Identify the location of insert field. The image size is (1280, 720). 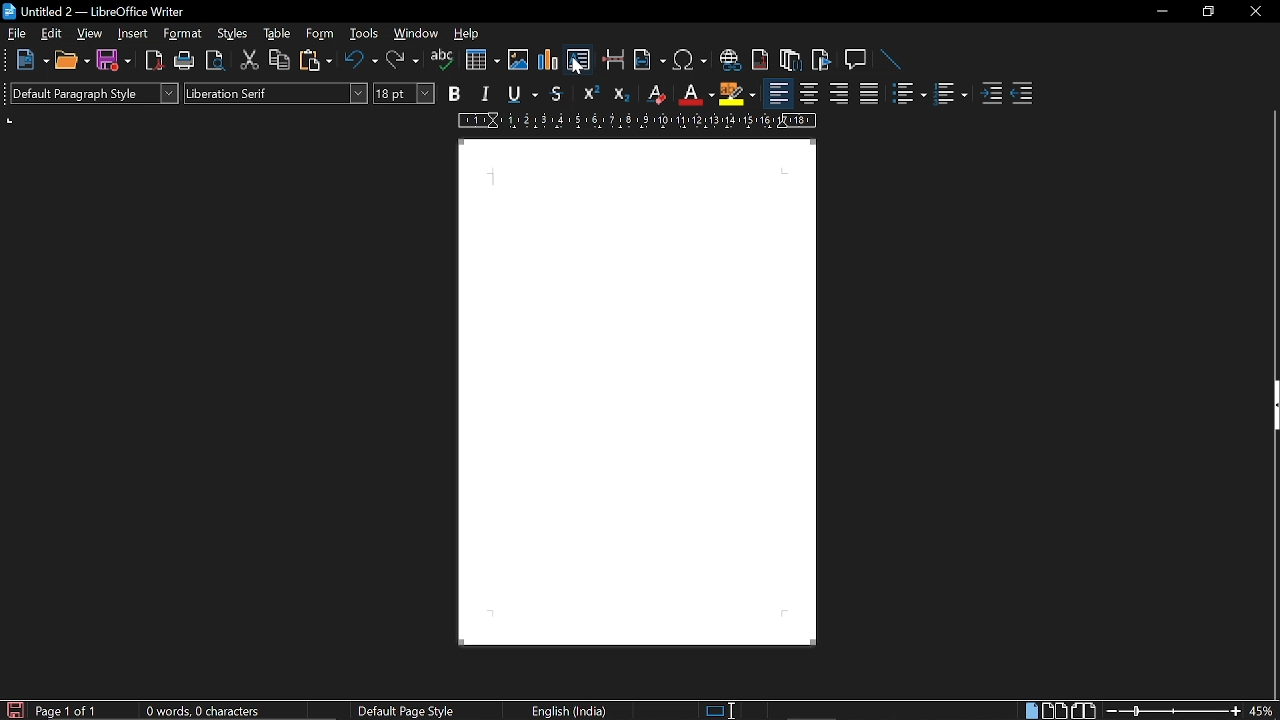
(649, 62).